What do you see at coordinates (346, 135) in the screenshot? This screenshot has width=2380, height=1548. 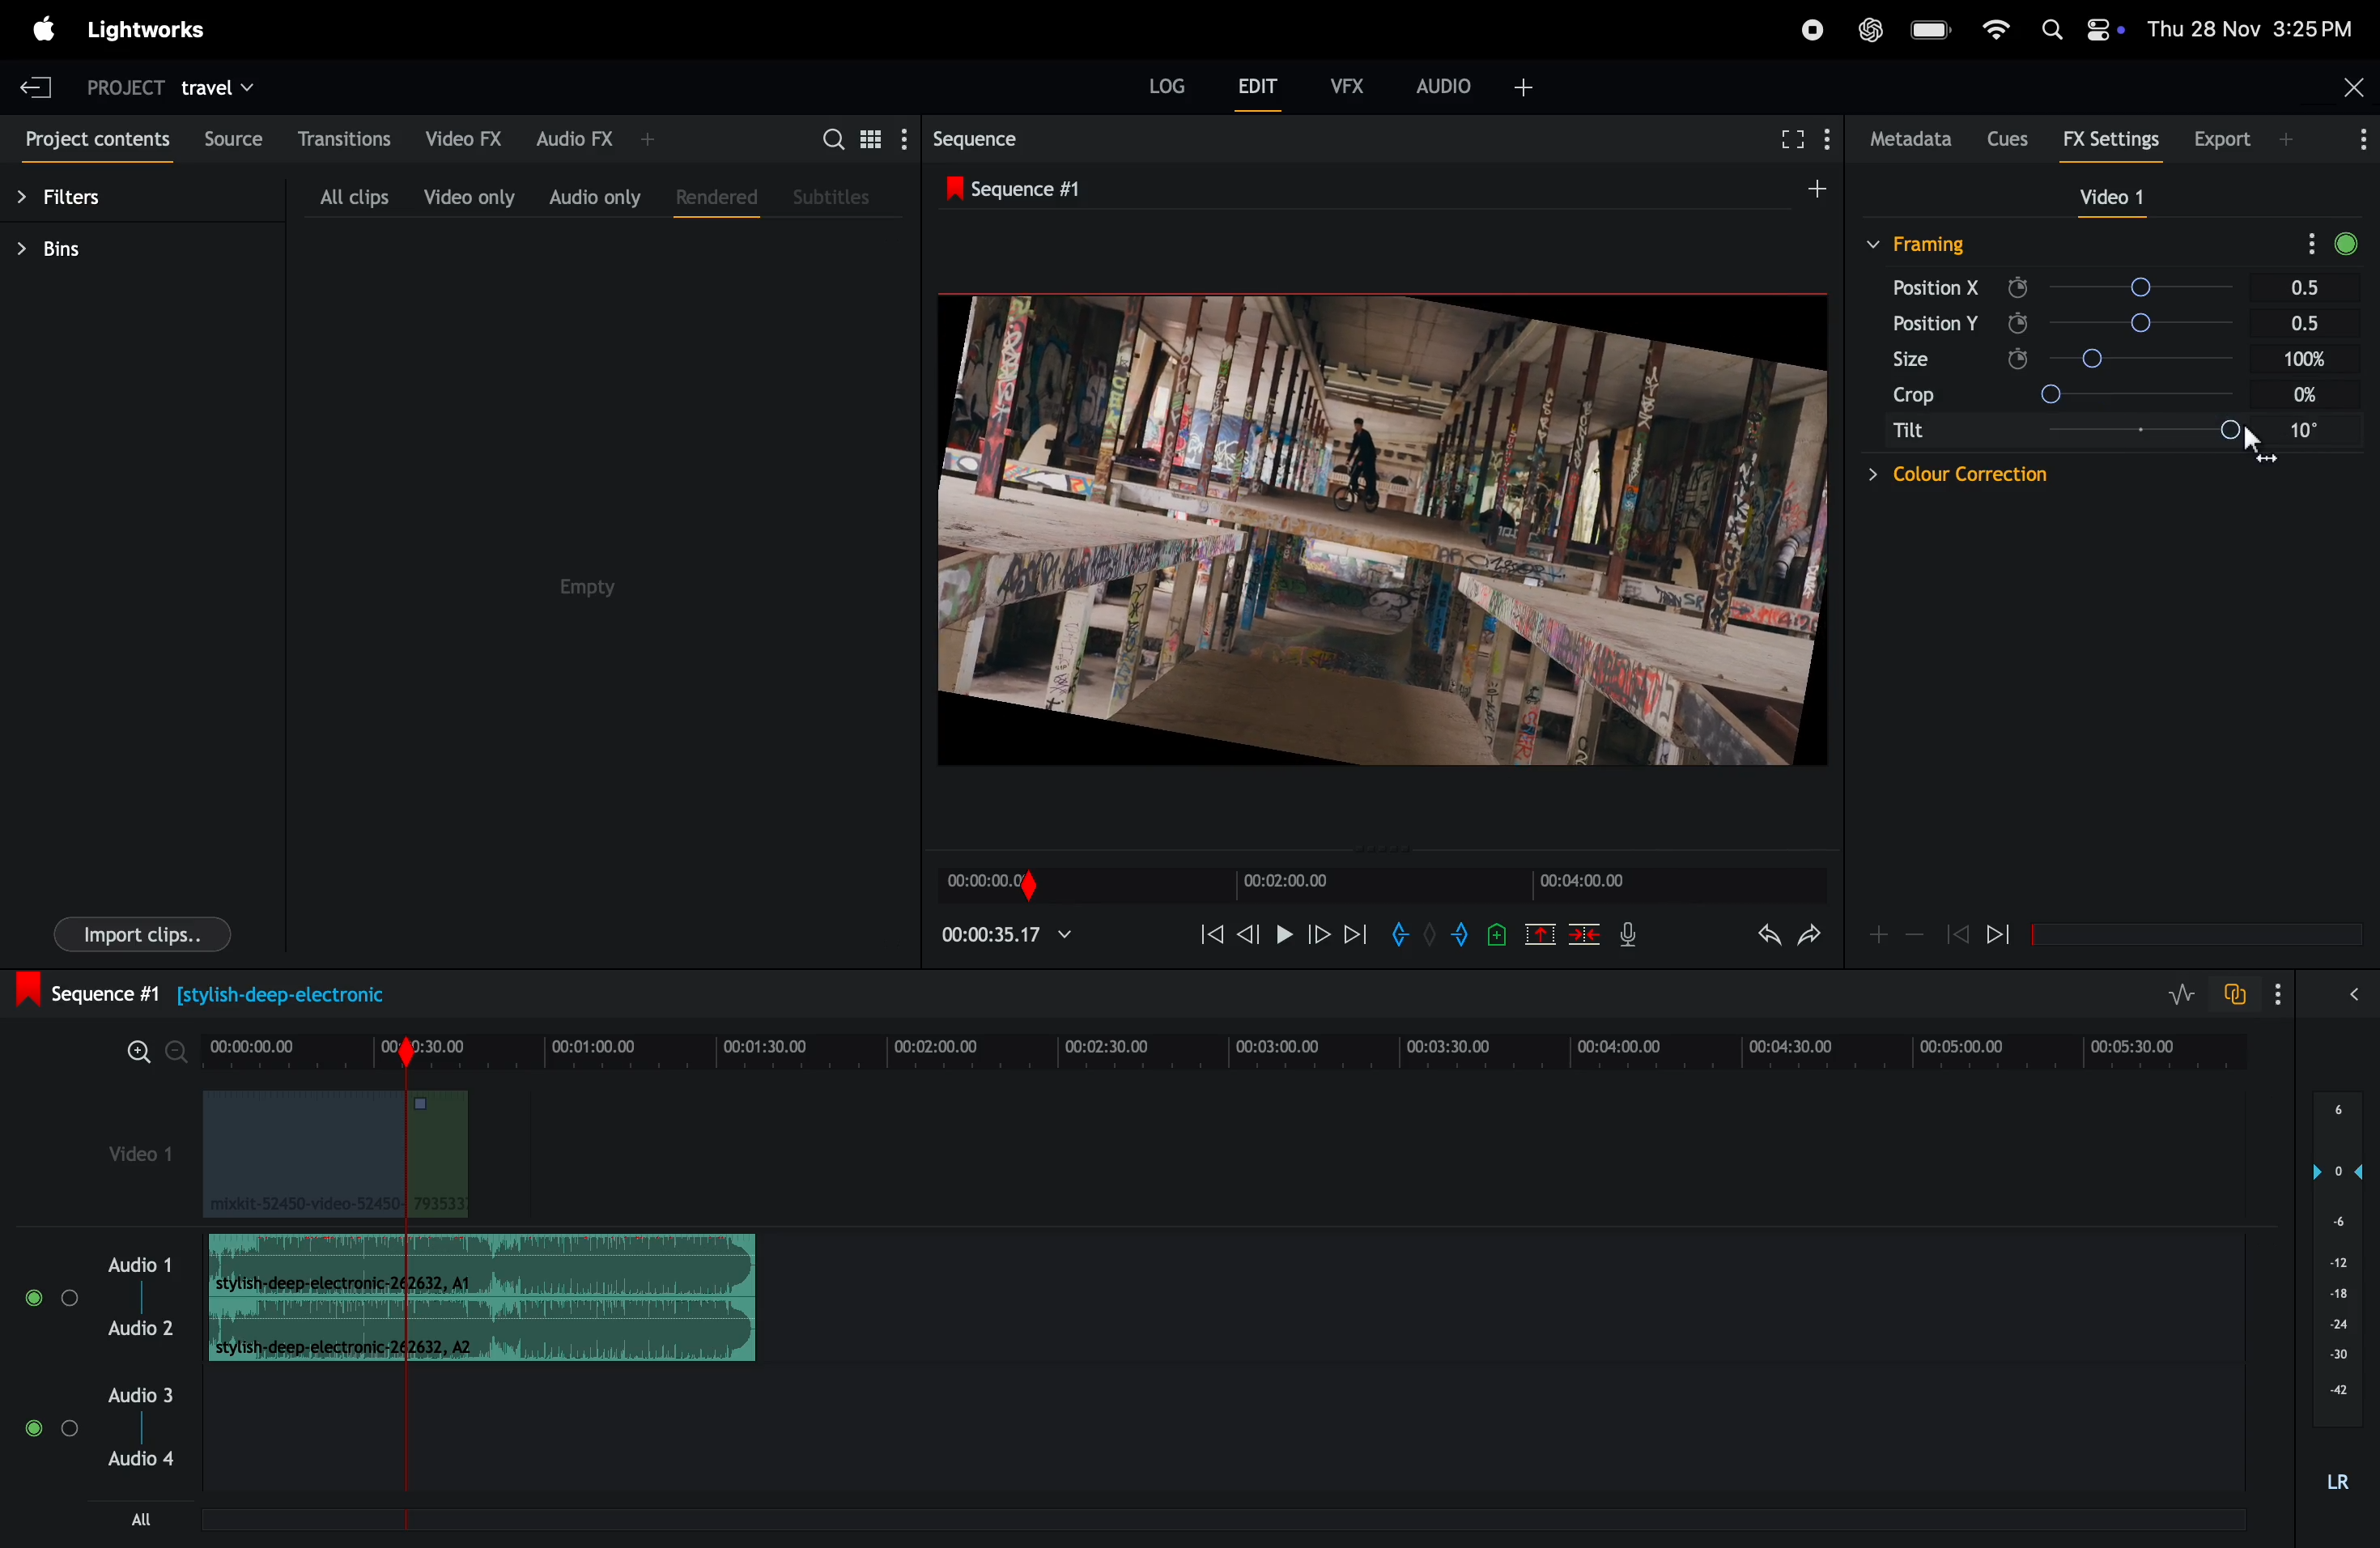 I see `transactions` at bounding box center [346, 135].